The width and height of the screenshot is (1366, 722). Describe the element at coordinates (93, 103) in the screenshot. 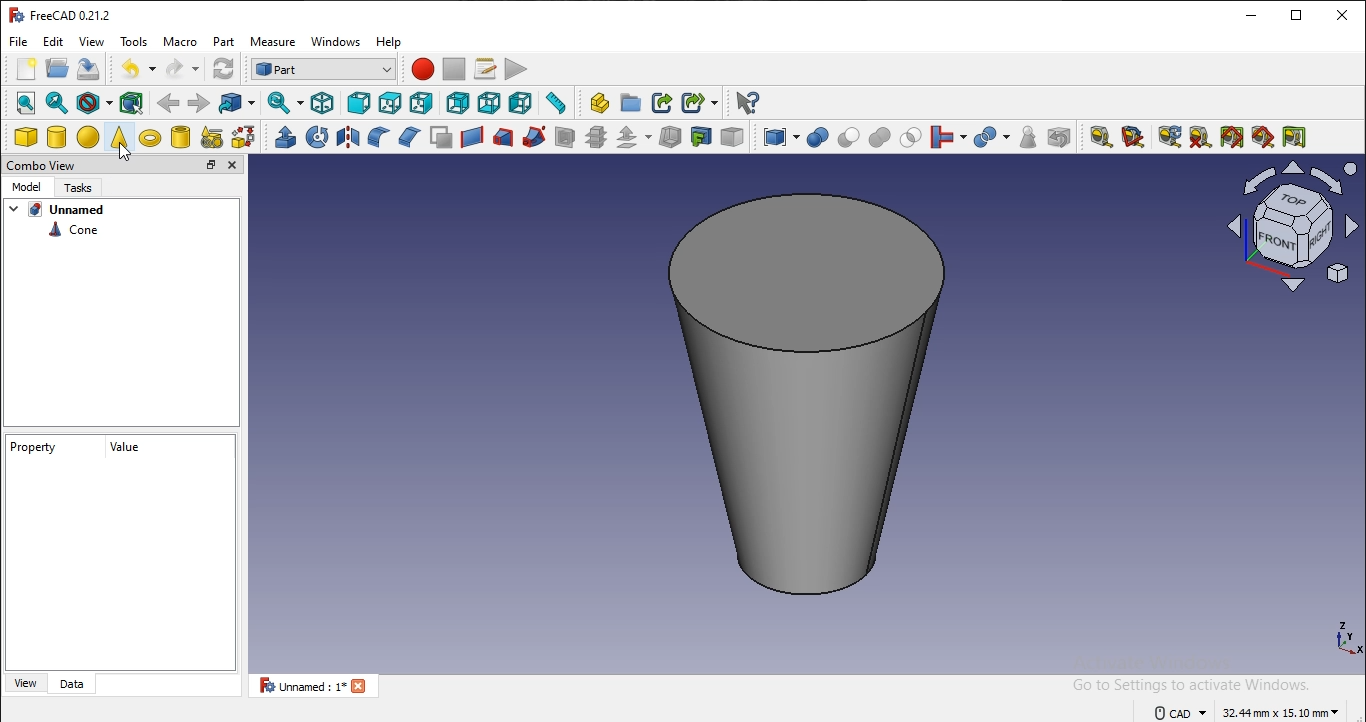

I see `draw style` at that location.